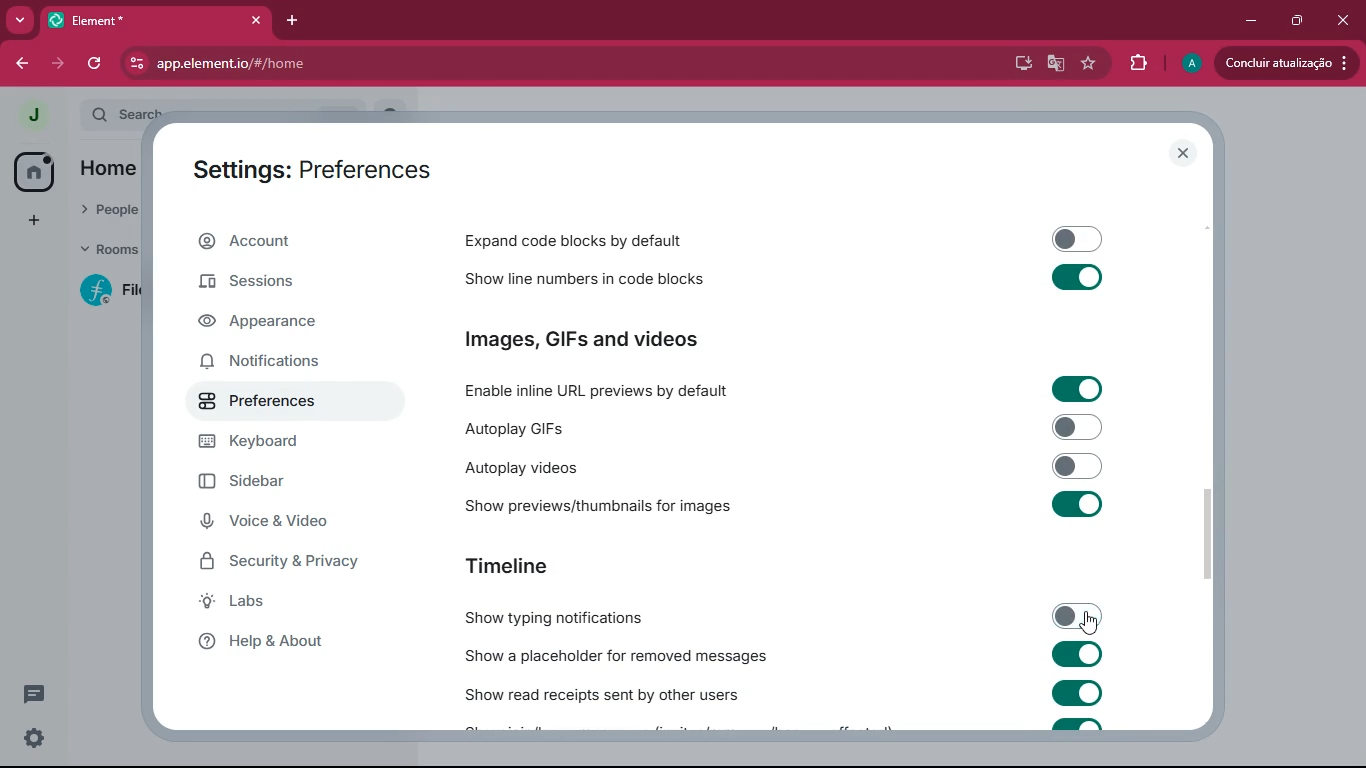 Image resolution: width=1366 pixels, height=768 pixels. What do you see at coordinates (94, 65) in the screenshot?
I see `refresh` at bounding box center [94, 65].